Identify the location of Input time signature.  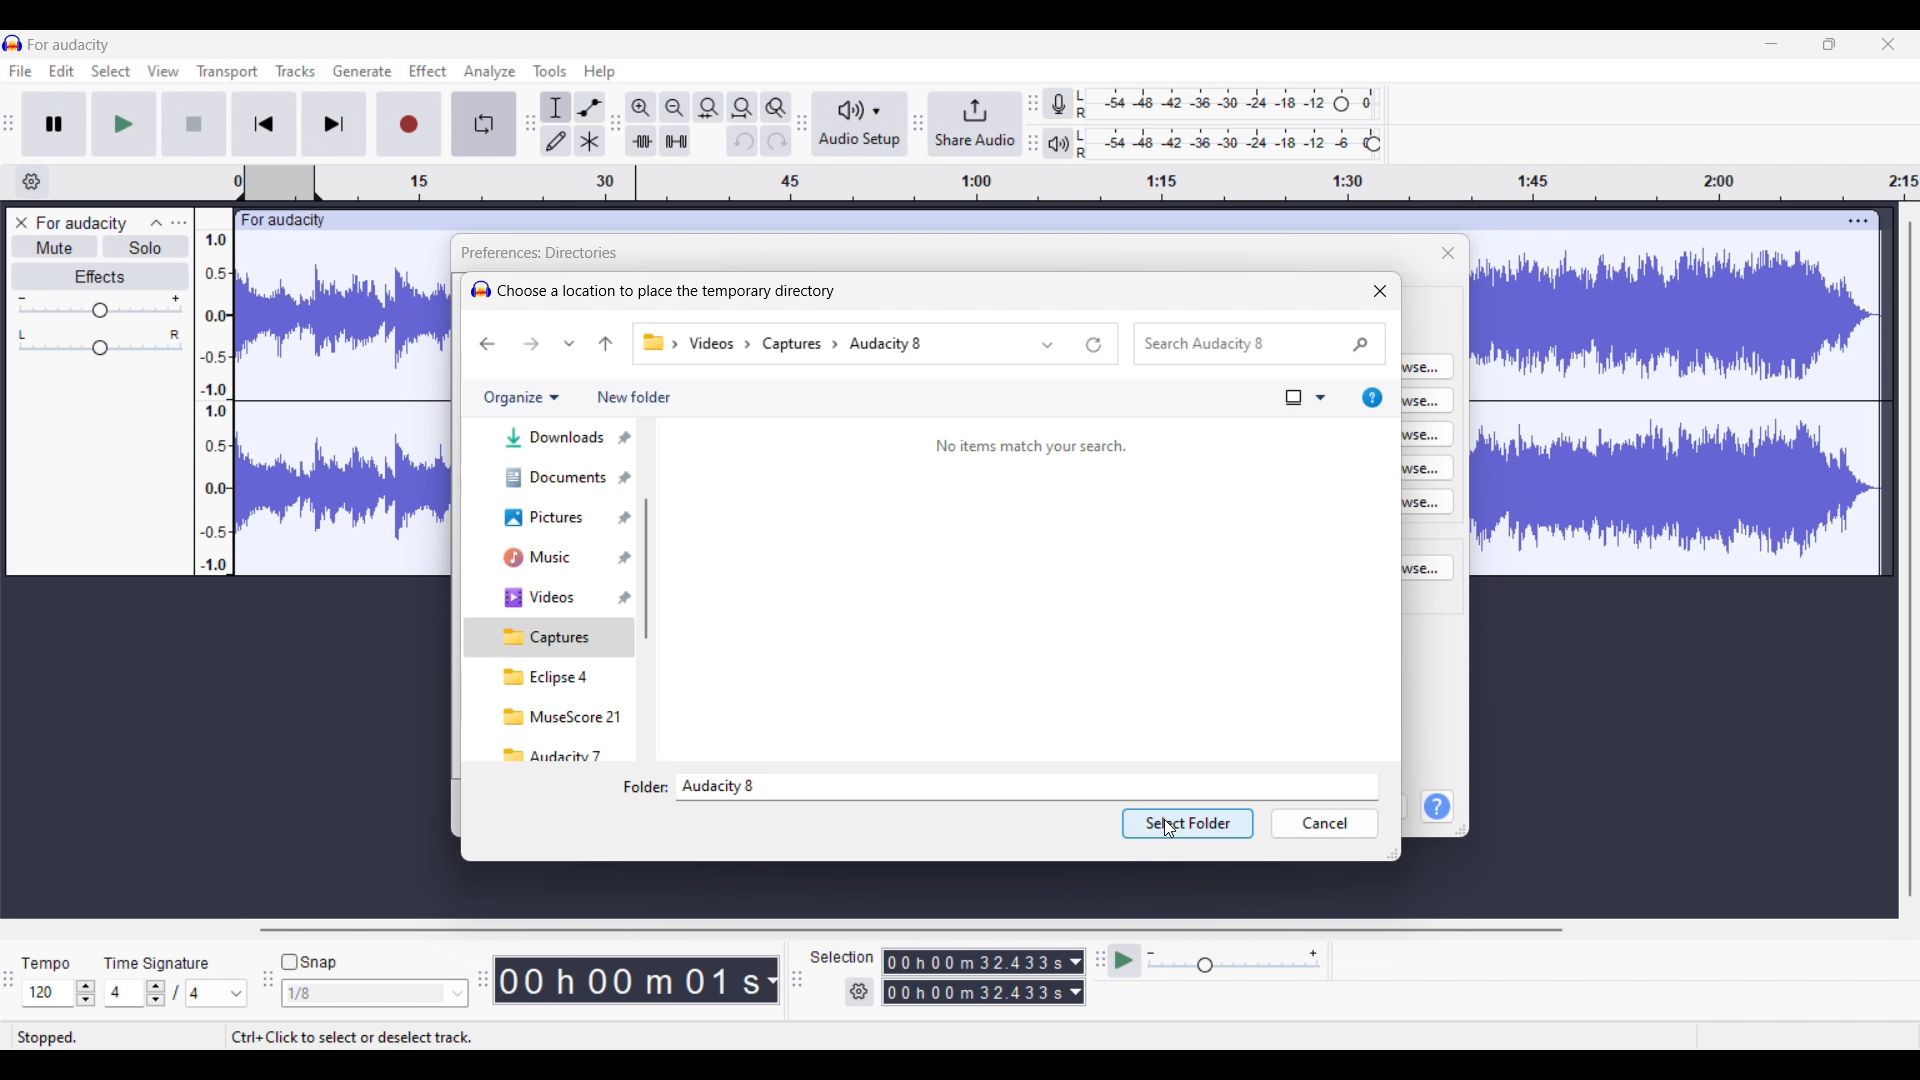
(124, 993).